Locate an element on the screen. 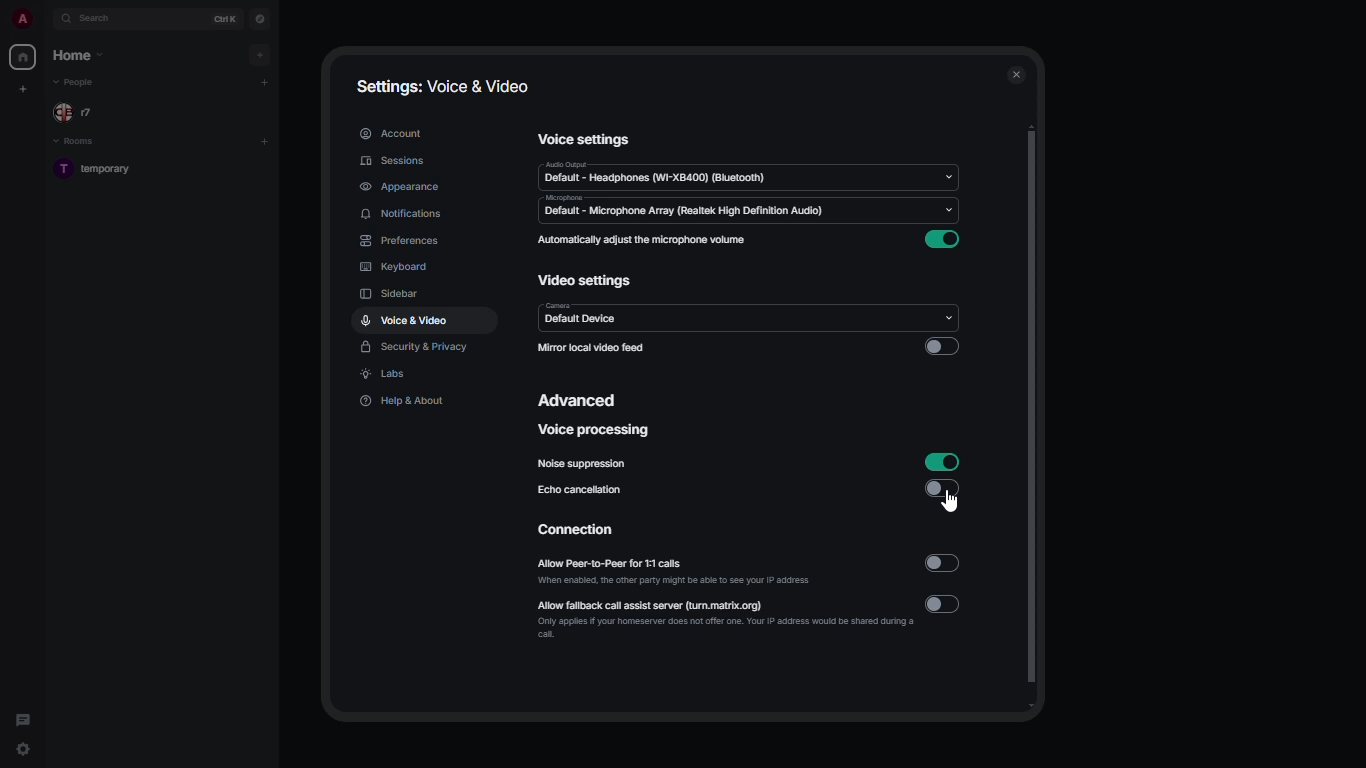  keyboard is located at coordinates (396, 268).